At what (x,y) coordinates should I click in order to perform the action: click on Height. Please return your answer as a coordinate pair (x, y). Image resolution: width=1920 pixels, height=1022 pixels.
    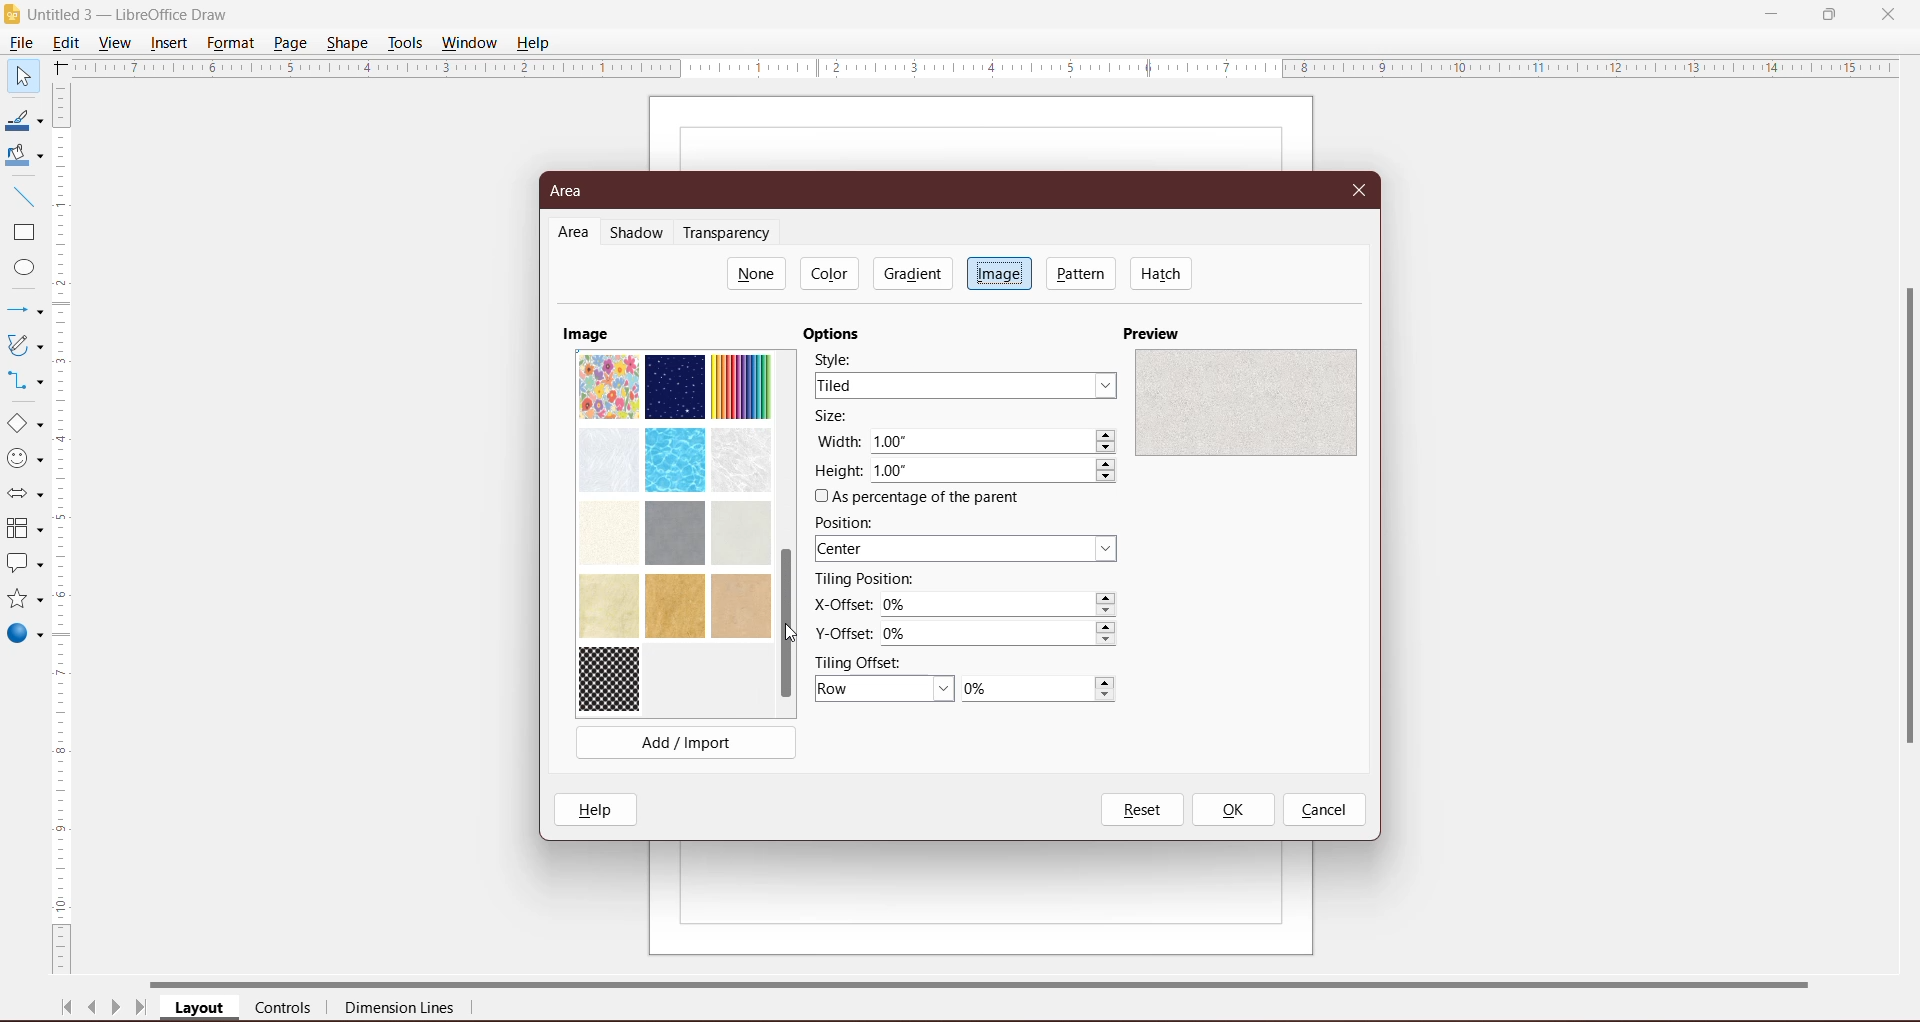
    Looking at the image, I should click on (838, 471).